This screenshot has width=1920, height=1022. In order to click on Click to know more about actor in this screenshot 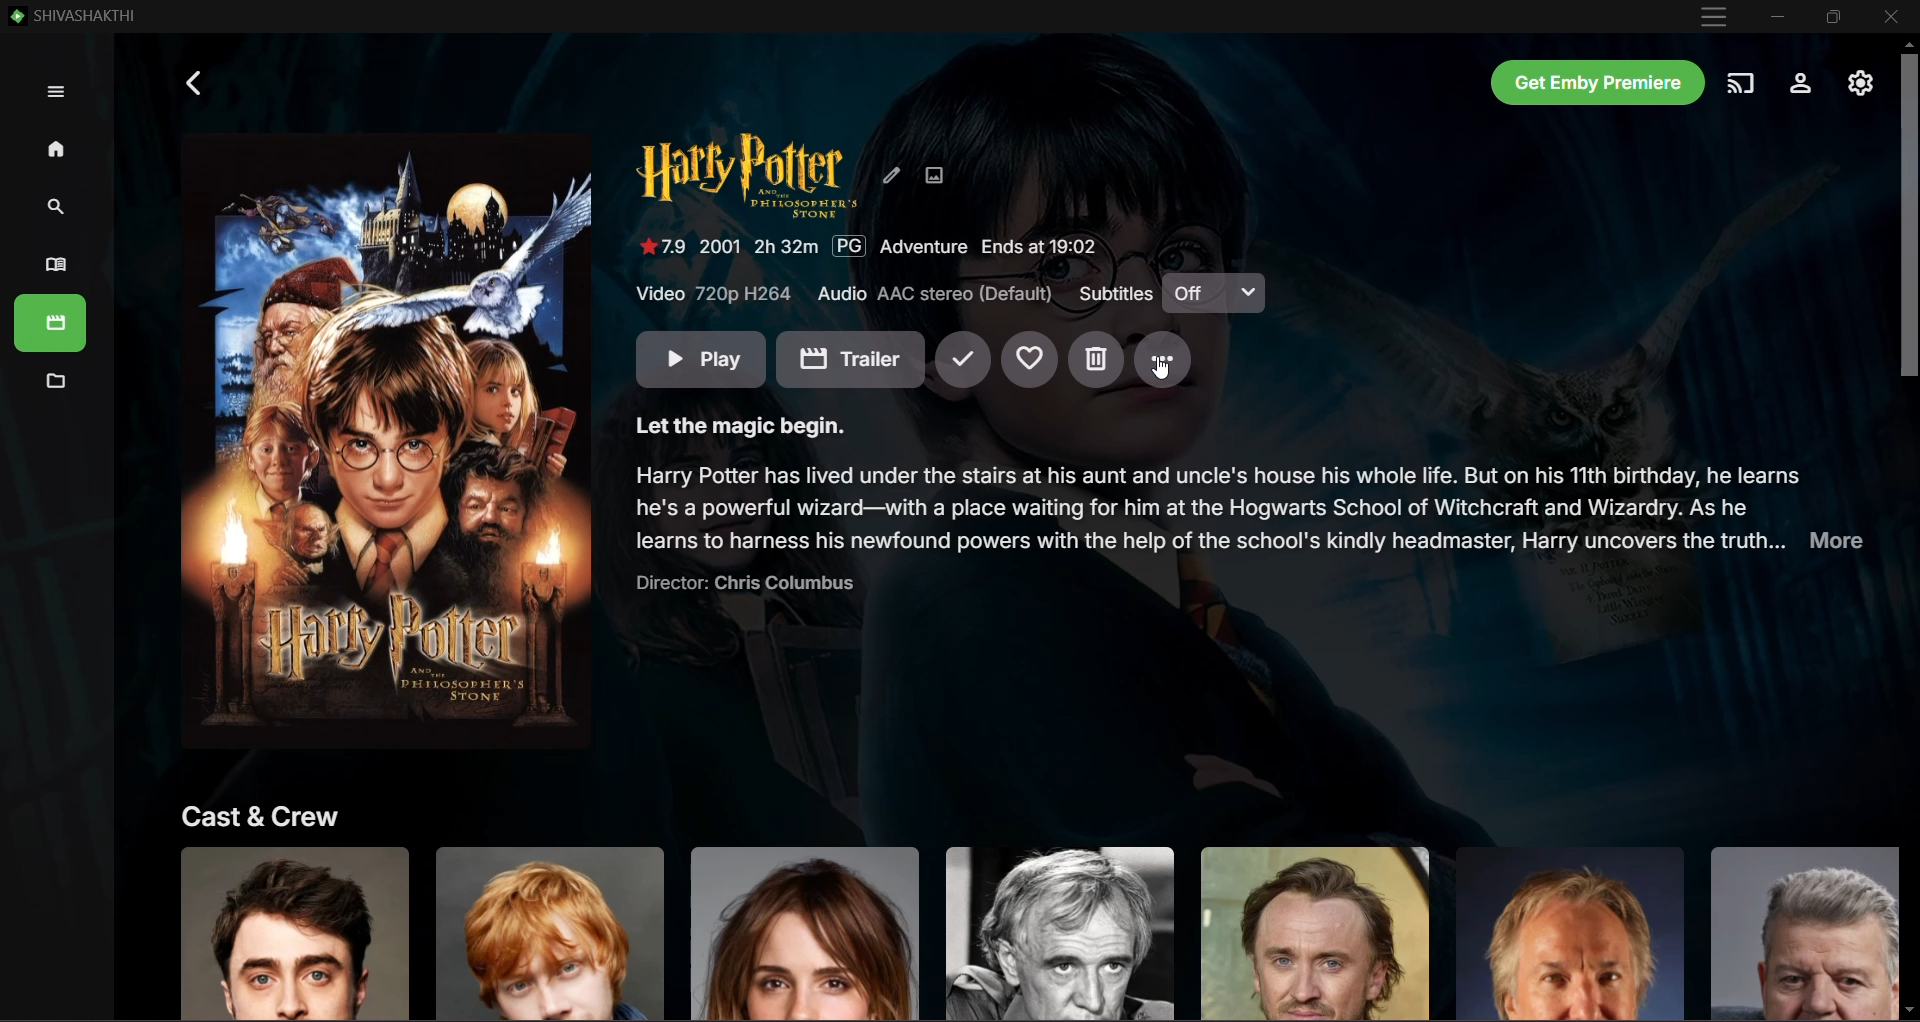, I will do `click(805, 932)`.